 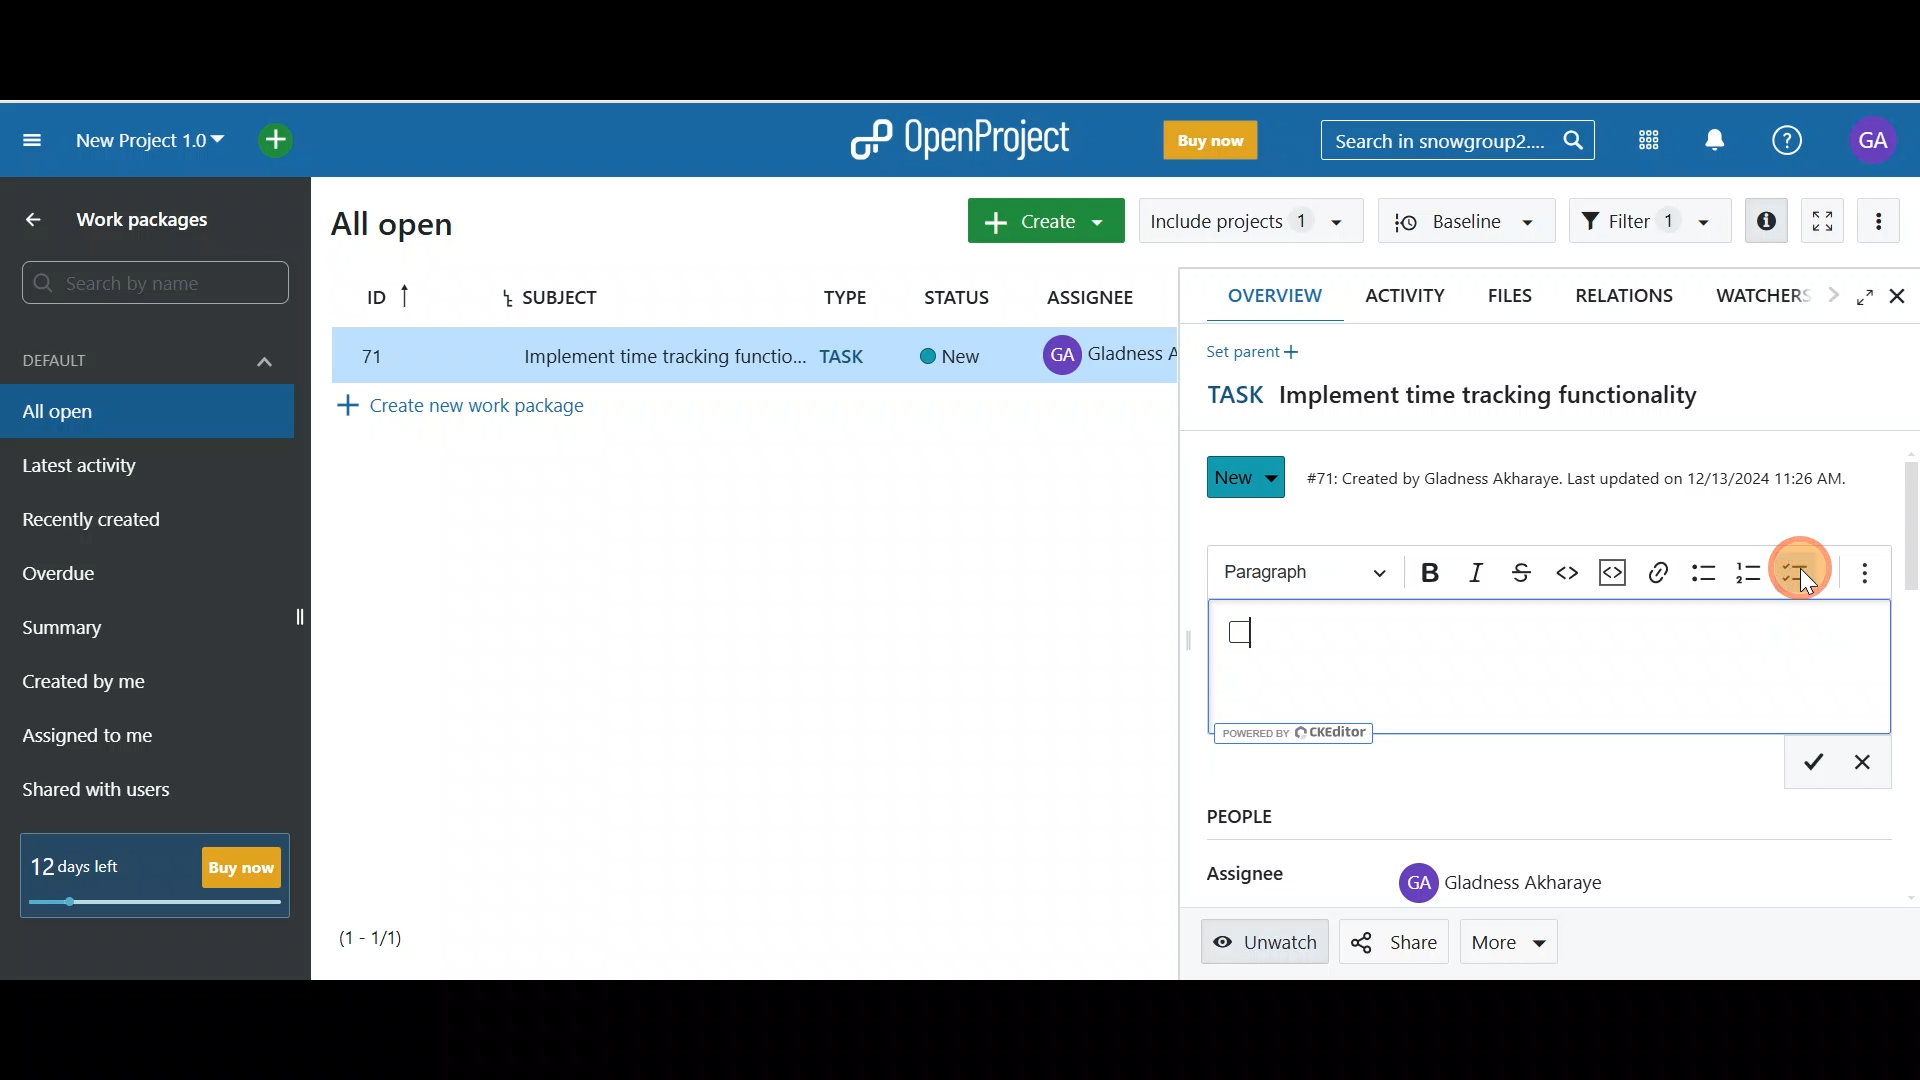 What do you see at coordinates (1475, 221) in the screenshot?
I see `Baseline` at bounding box center [1475, 221].